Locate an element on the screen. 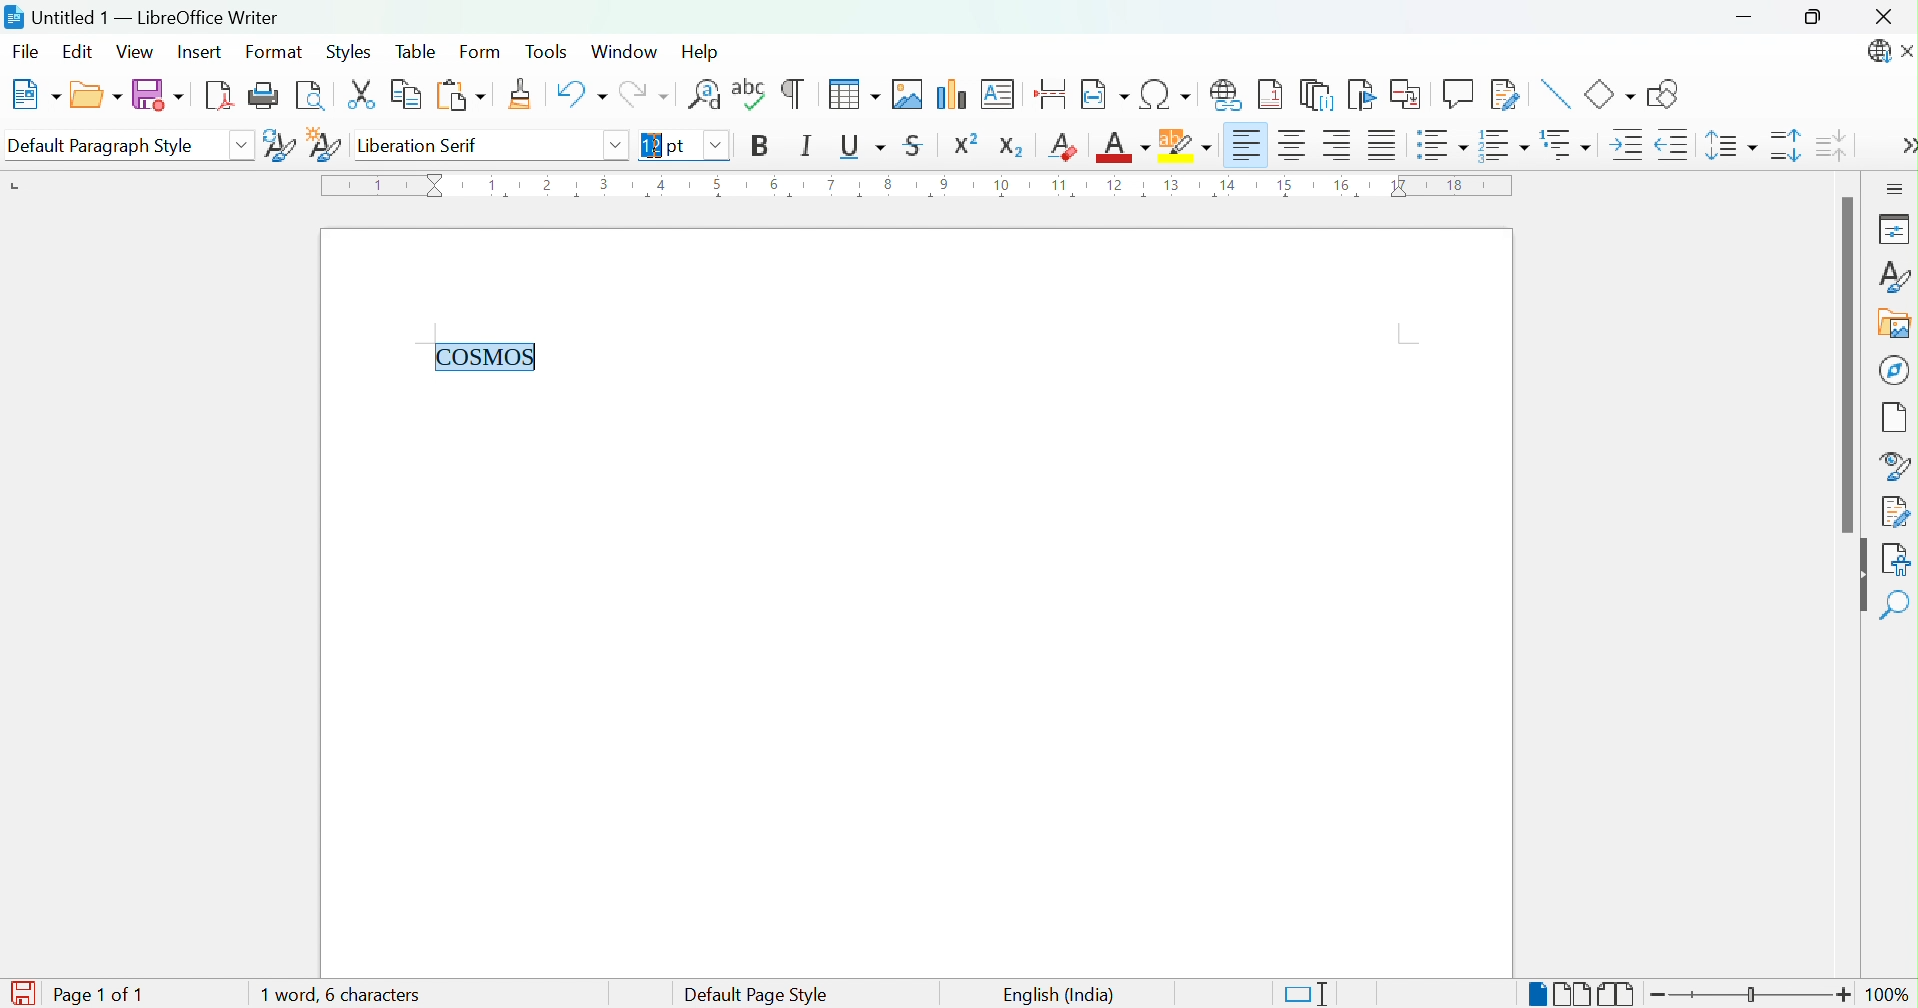  Form is located at coordinates (480, 53).